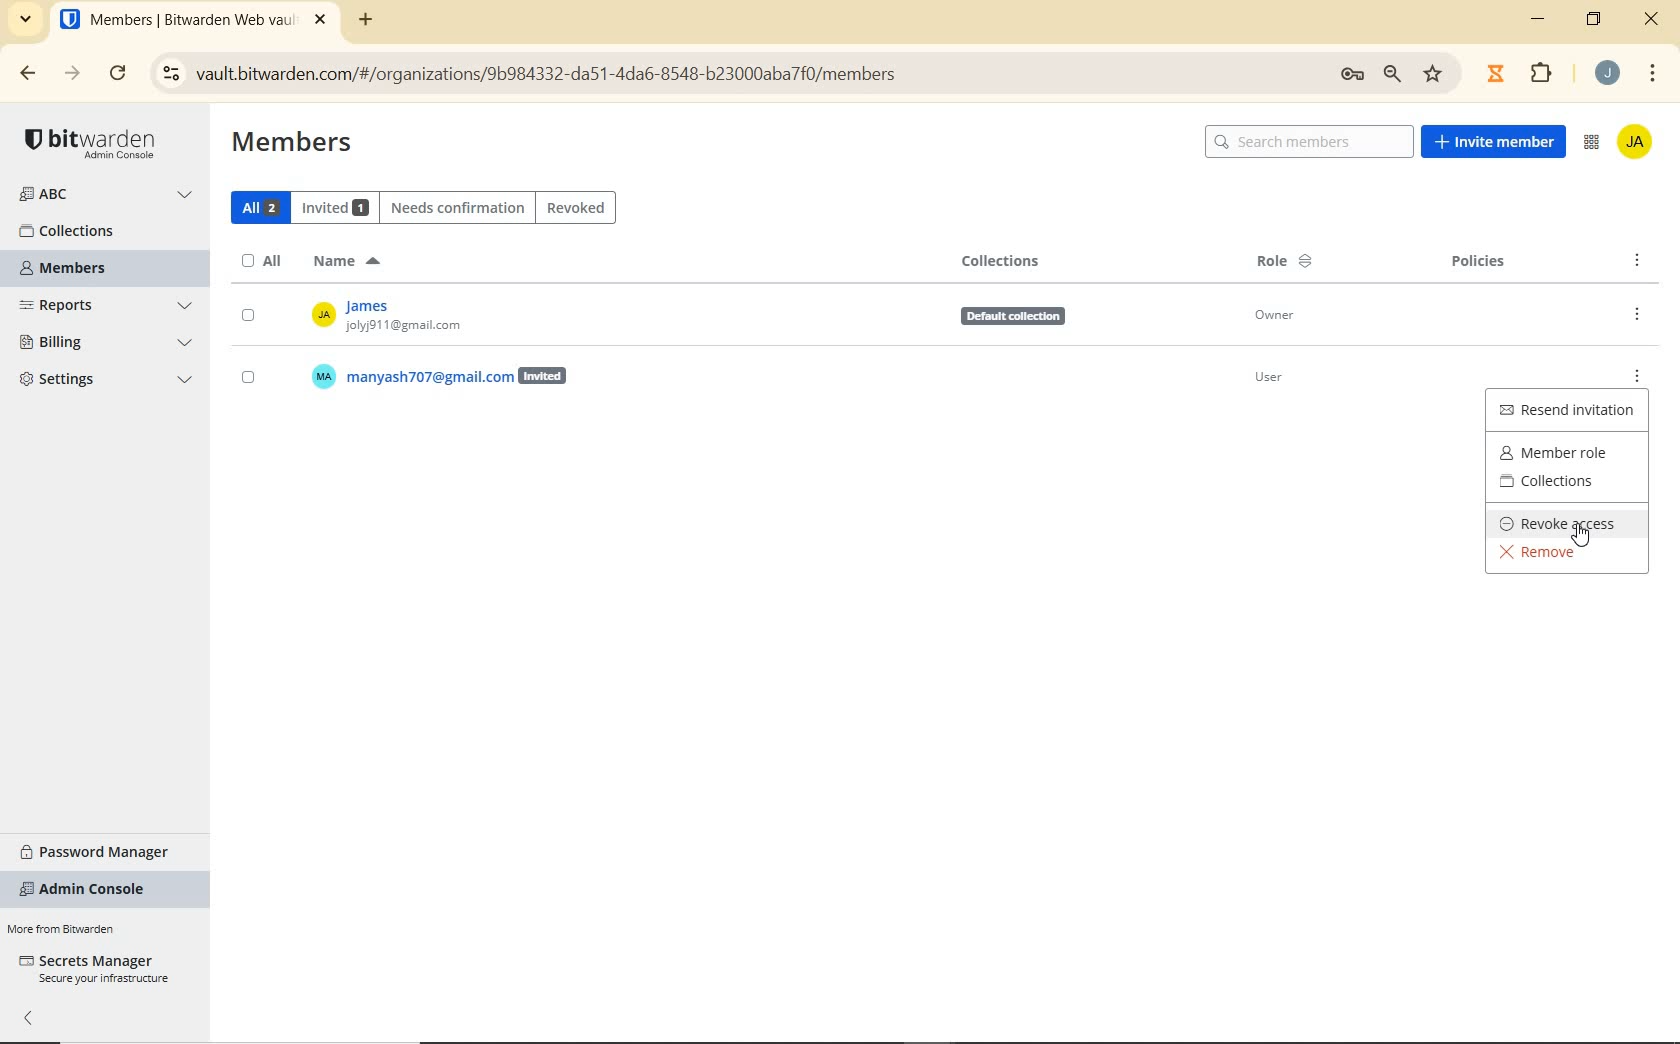 The width and height of the screenshot is (1680, 1044). I want to click on ORGANIZATION NAME, so click(108, 195).